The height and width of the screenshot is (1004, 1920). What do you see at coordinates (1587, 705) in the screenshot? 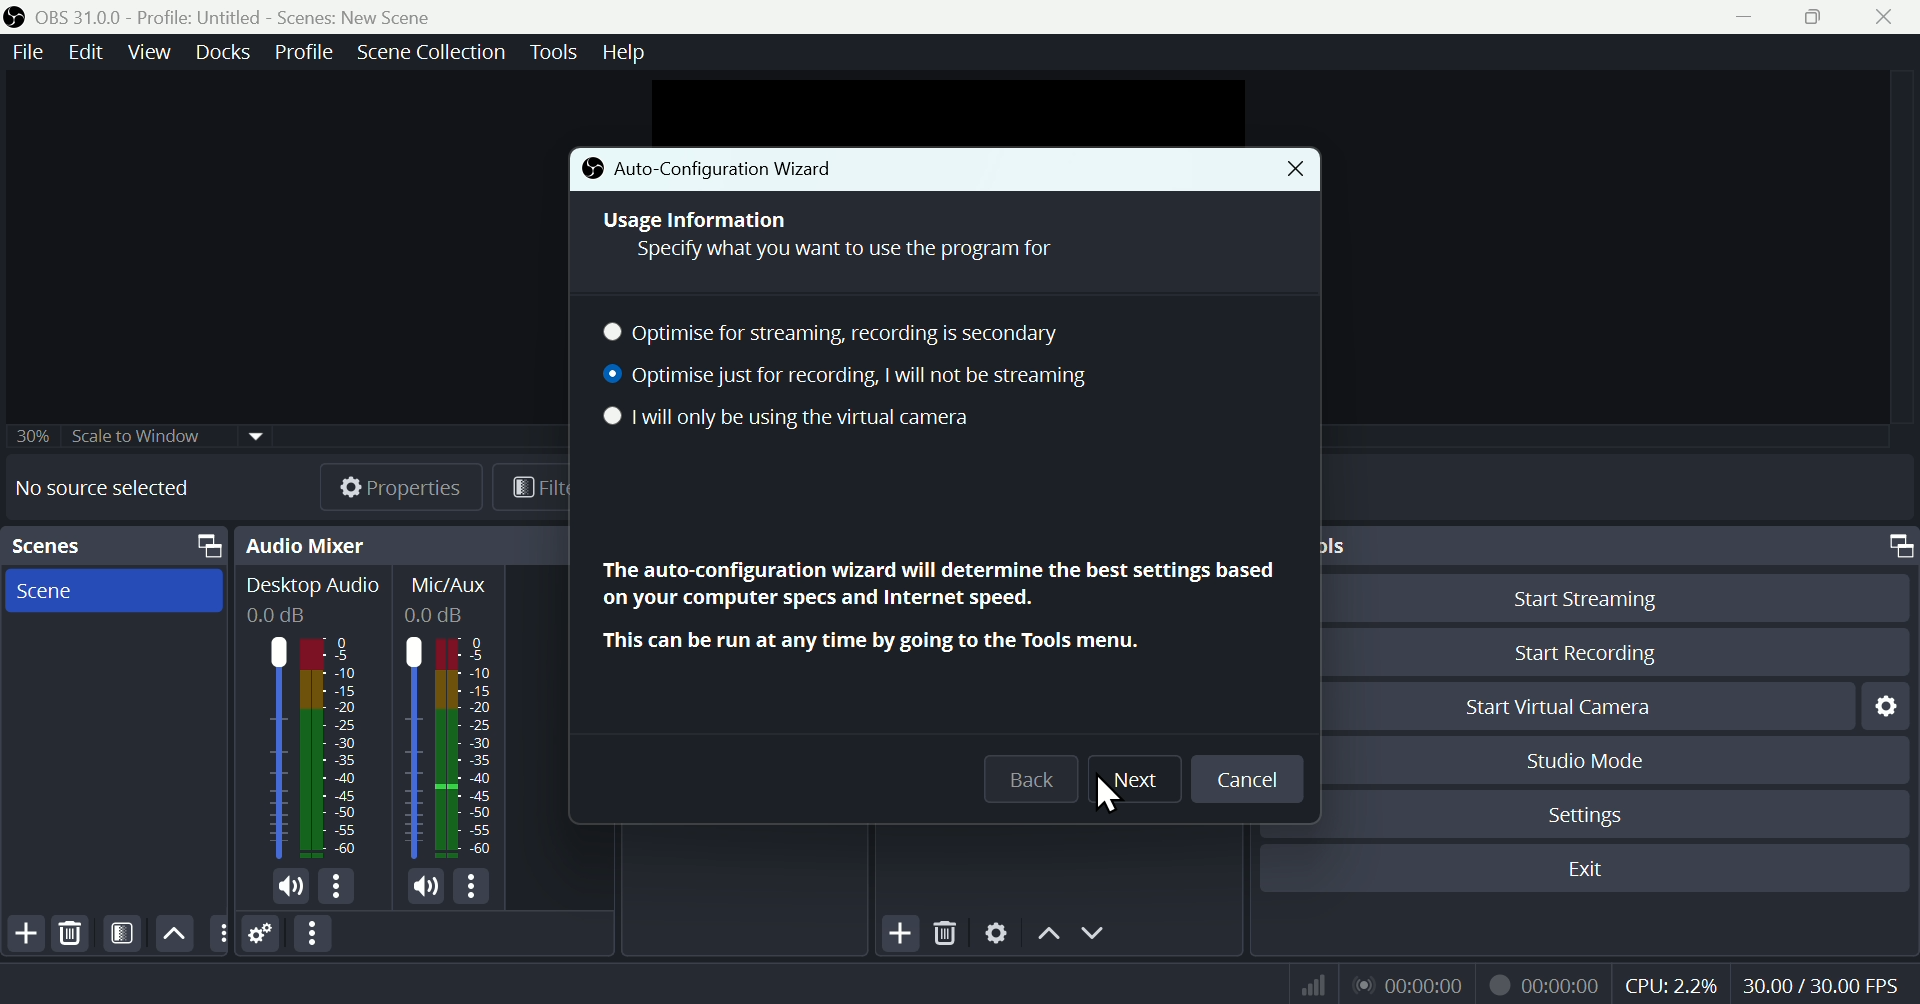
I see `Start Virtual Camera` at bounding box center [1587, 705].